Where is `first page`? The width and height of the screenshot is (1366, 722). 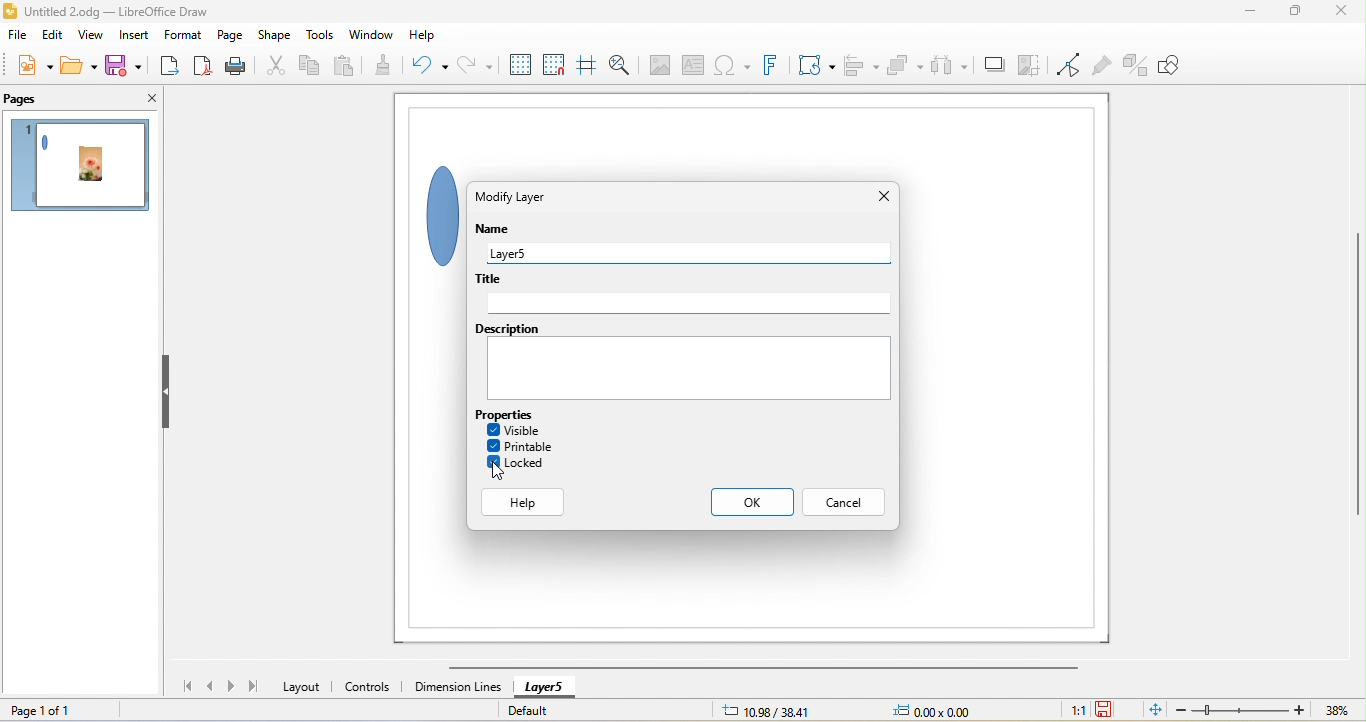
first page is located at coordinates (181, 685).